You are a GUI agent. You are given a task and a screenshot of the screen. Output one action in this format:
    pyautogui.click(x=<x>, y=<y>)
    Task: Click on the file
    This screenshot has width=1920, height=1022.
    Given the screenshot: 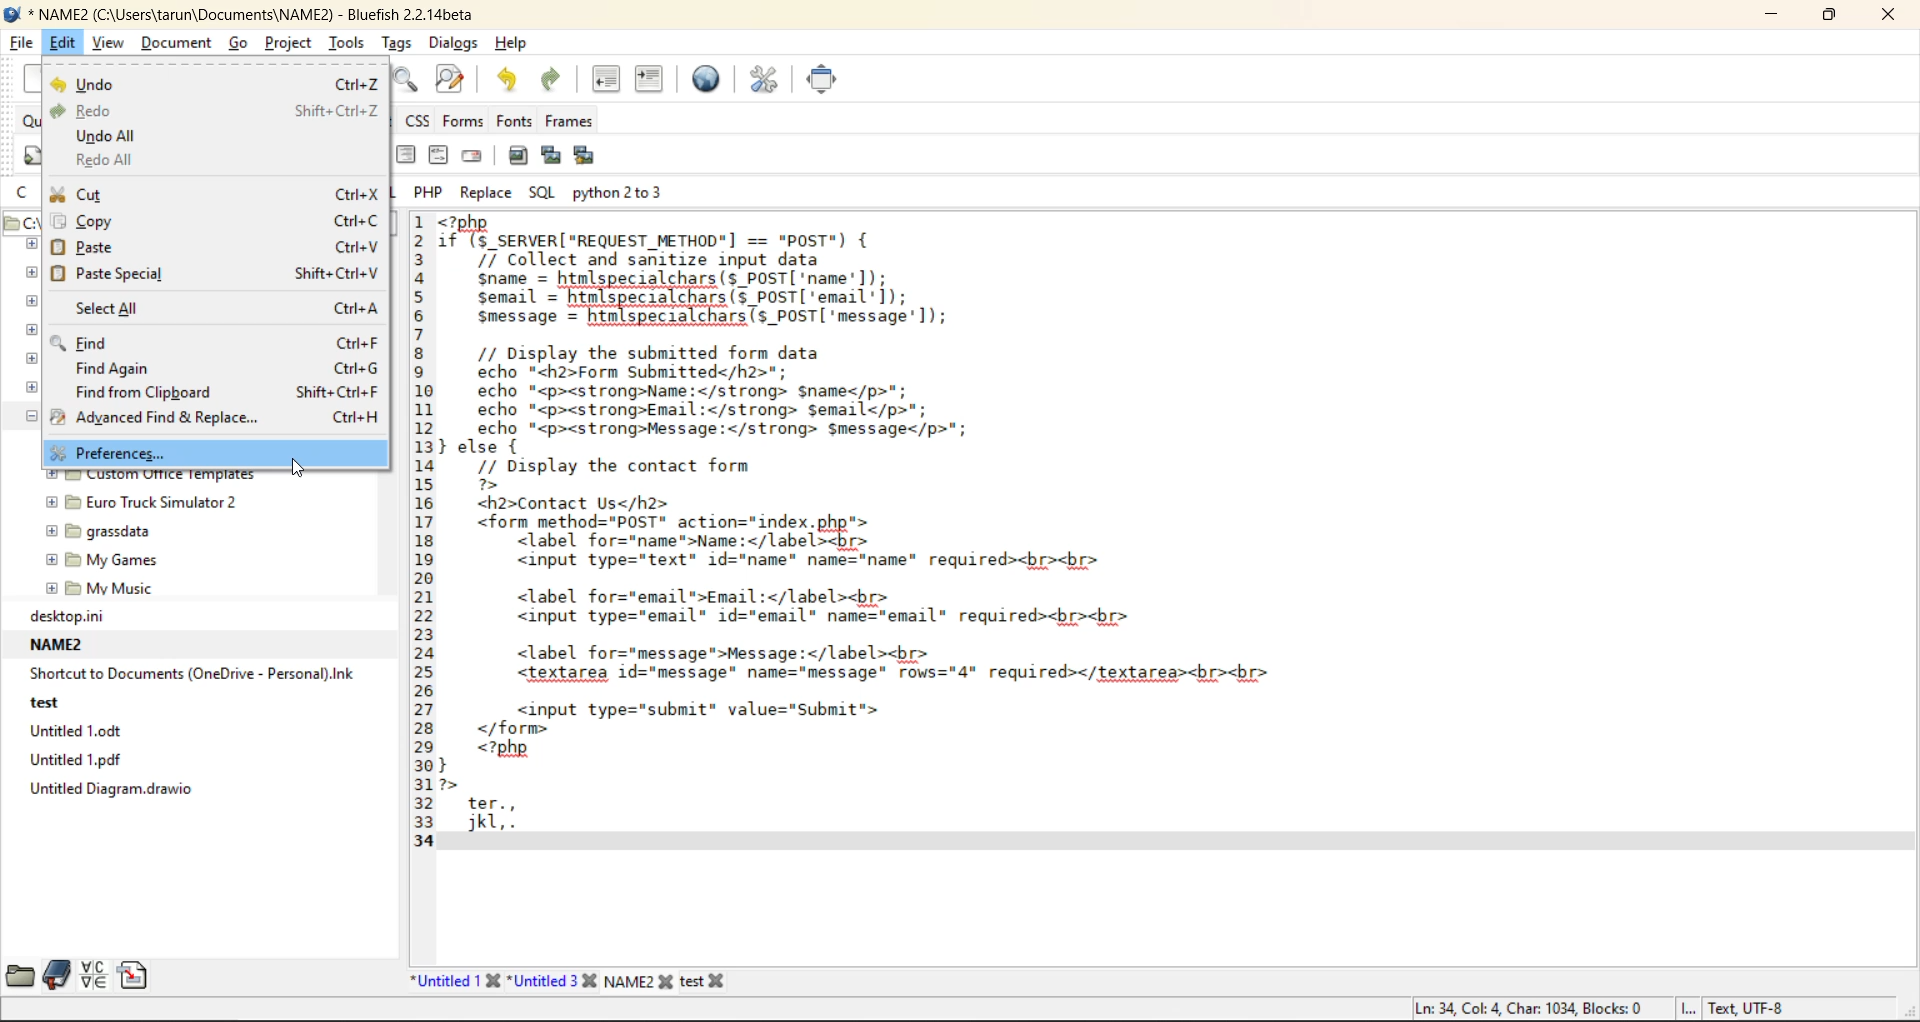 What is the action you would take?
    pyautogui.click(x=19, y=43)
    